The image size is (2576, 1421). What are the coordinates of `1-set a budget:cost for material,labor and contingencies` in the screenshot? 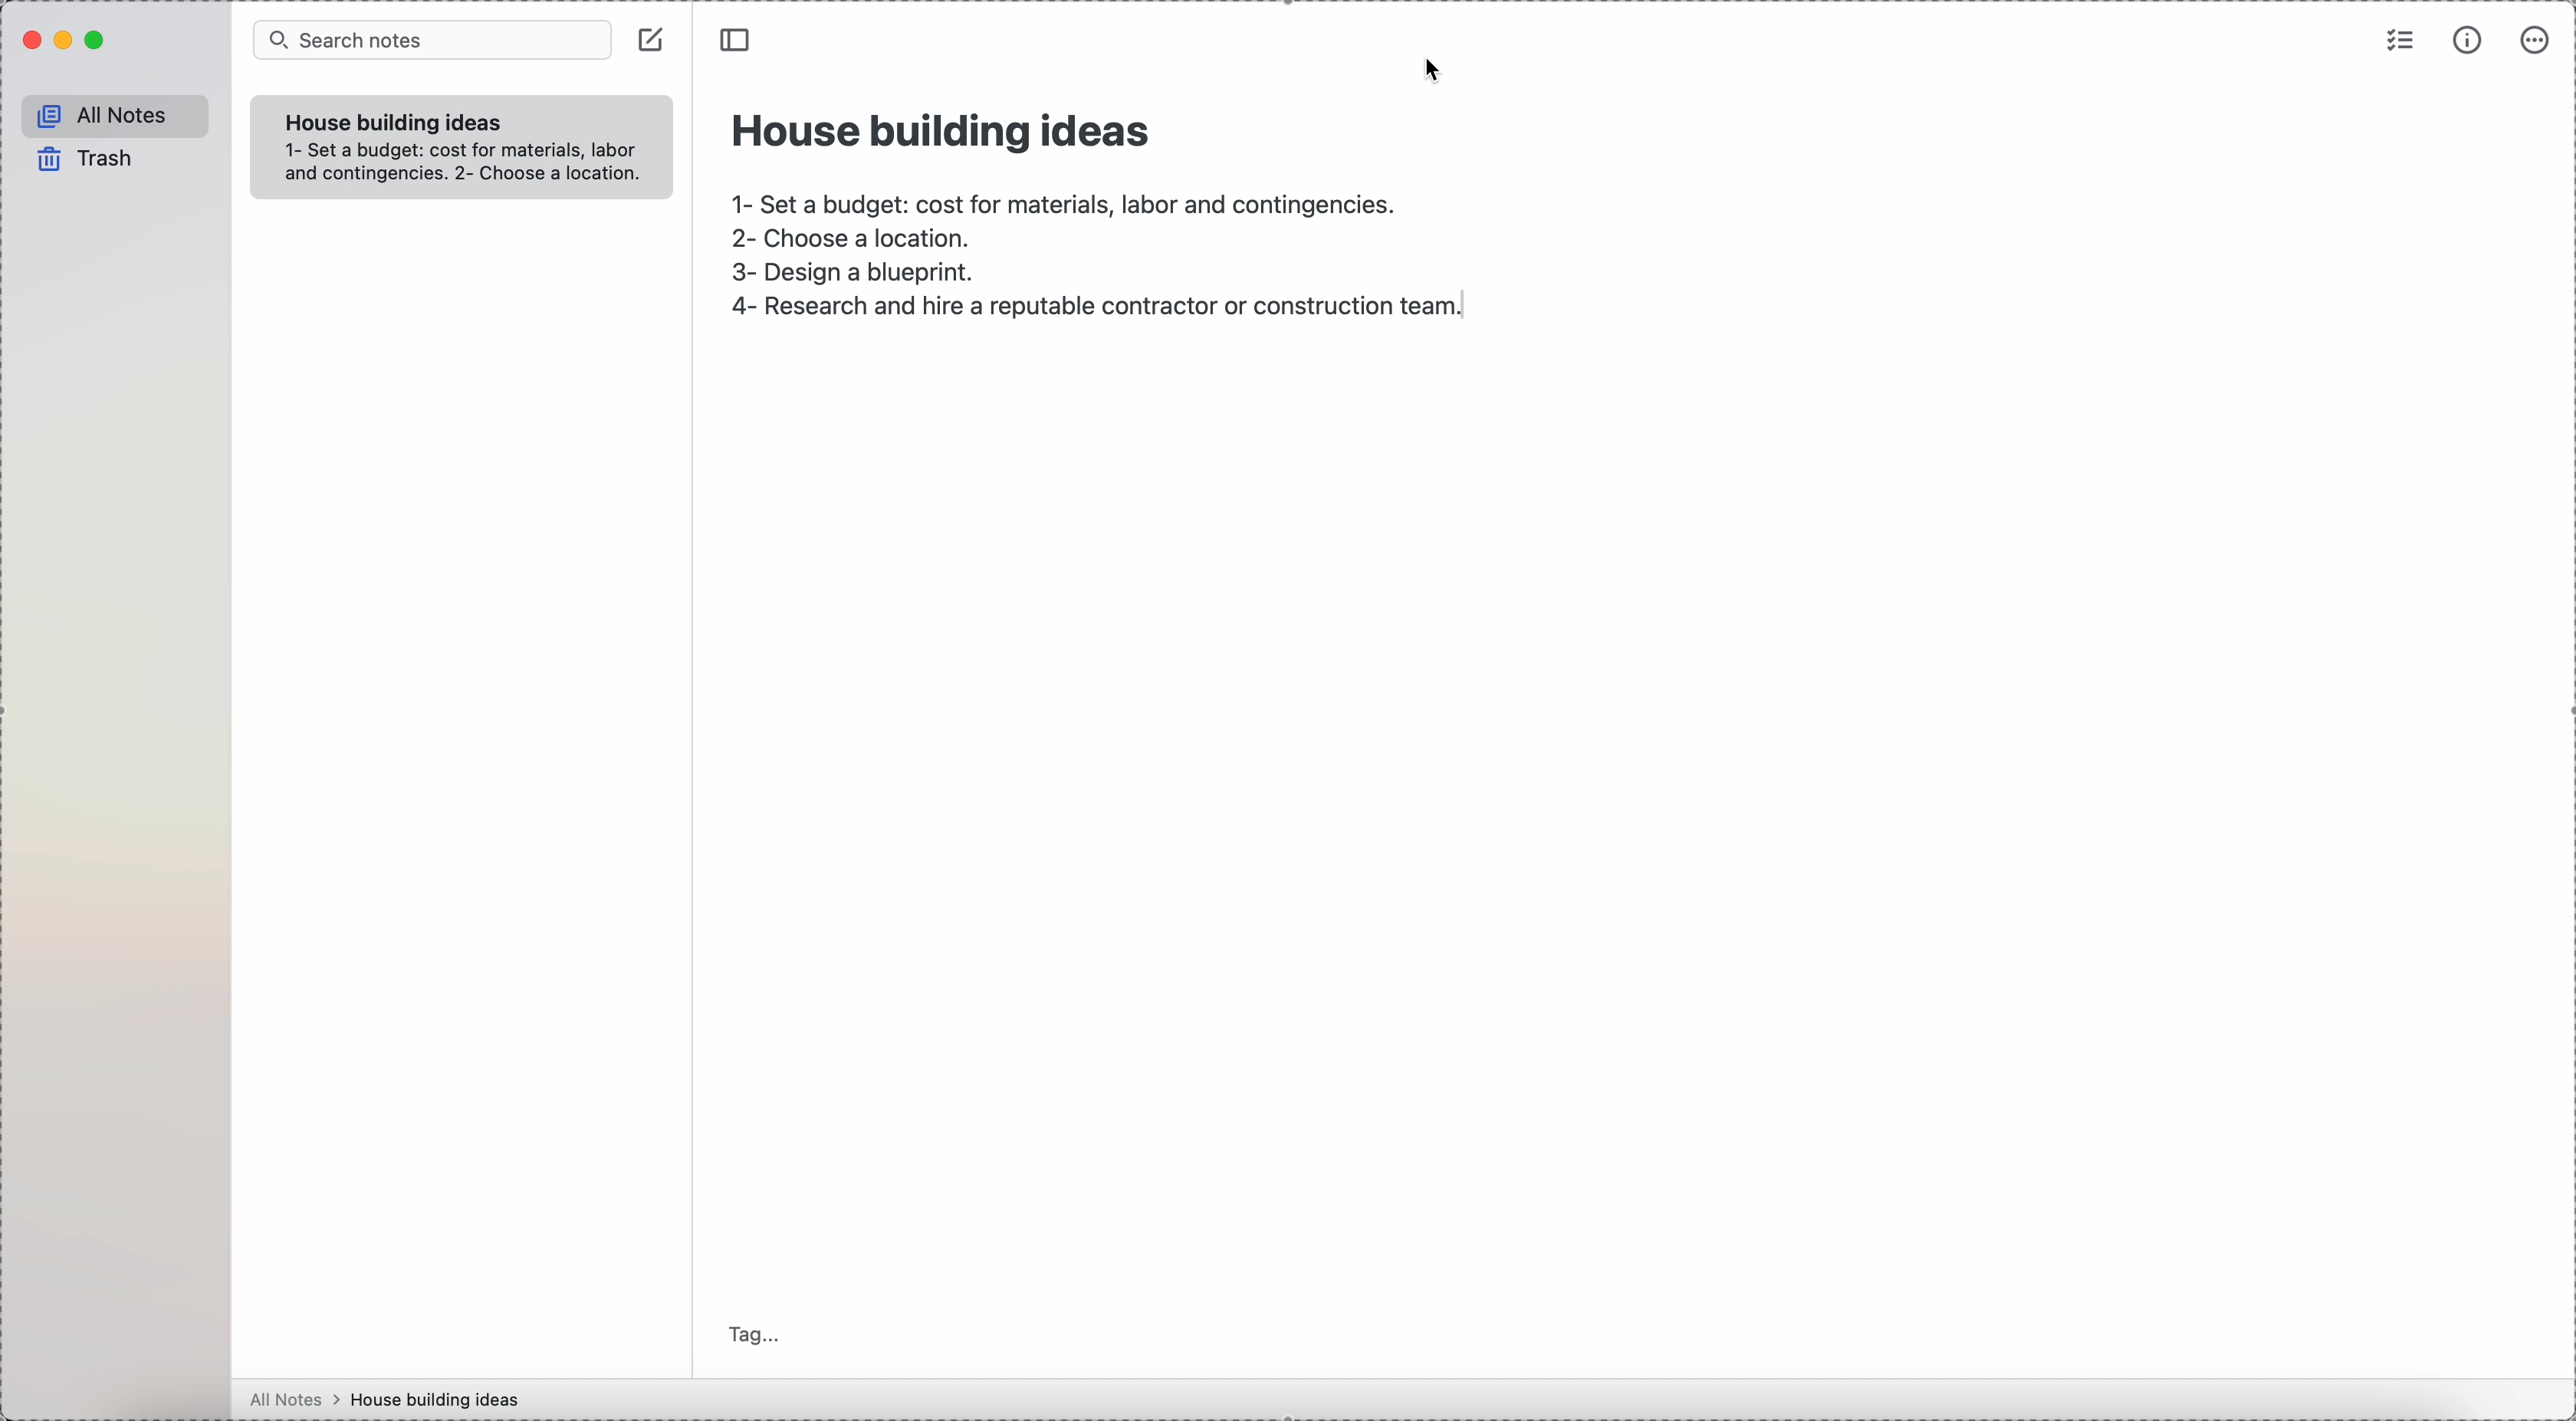 It's located at (1061, 198).